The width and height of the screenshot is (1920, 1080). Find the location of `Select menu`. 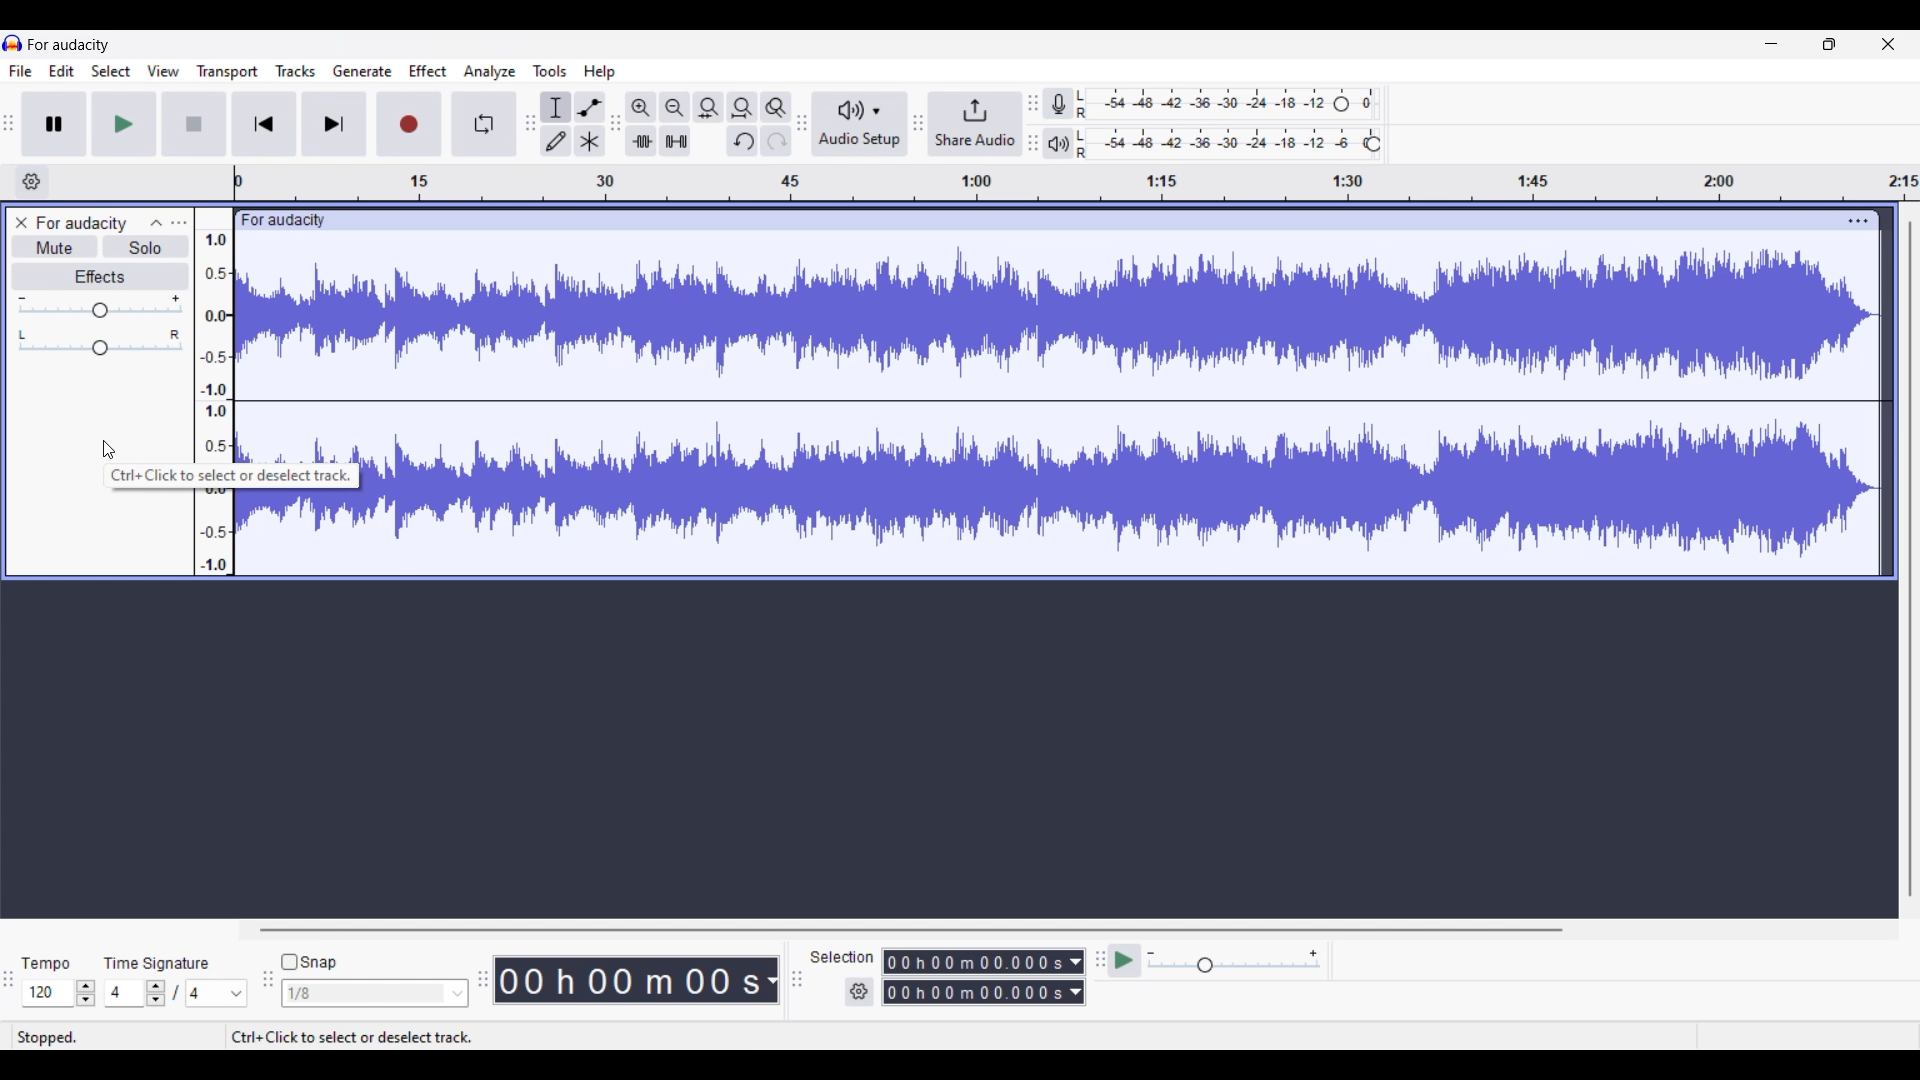

Select menu is located at coordinates (111, 71).